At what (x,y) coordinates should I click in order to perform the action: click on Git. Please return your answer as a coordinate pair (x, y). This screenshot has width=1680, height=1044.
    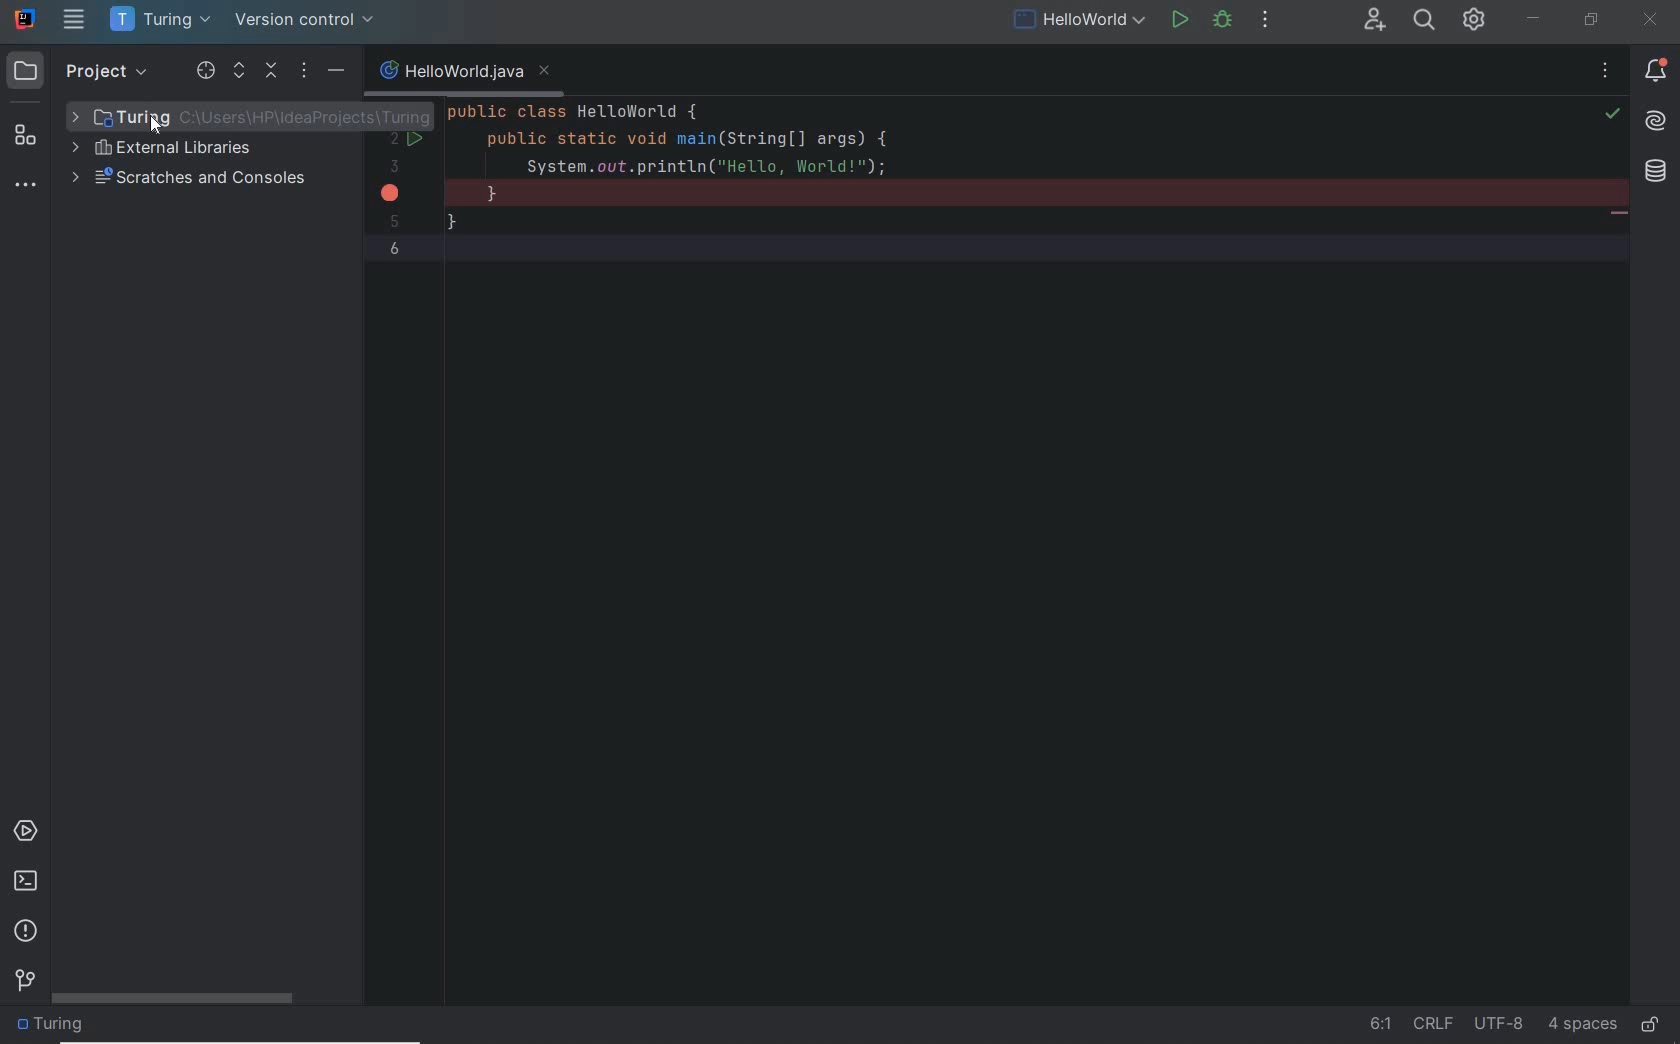
    Looking at the image, I should click on (25, 978).